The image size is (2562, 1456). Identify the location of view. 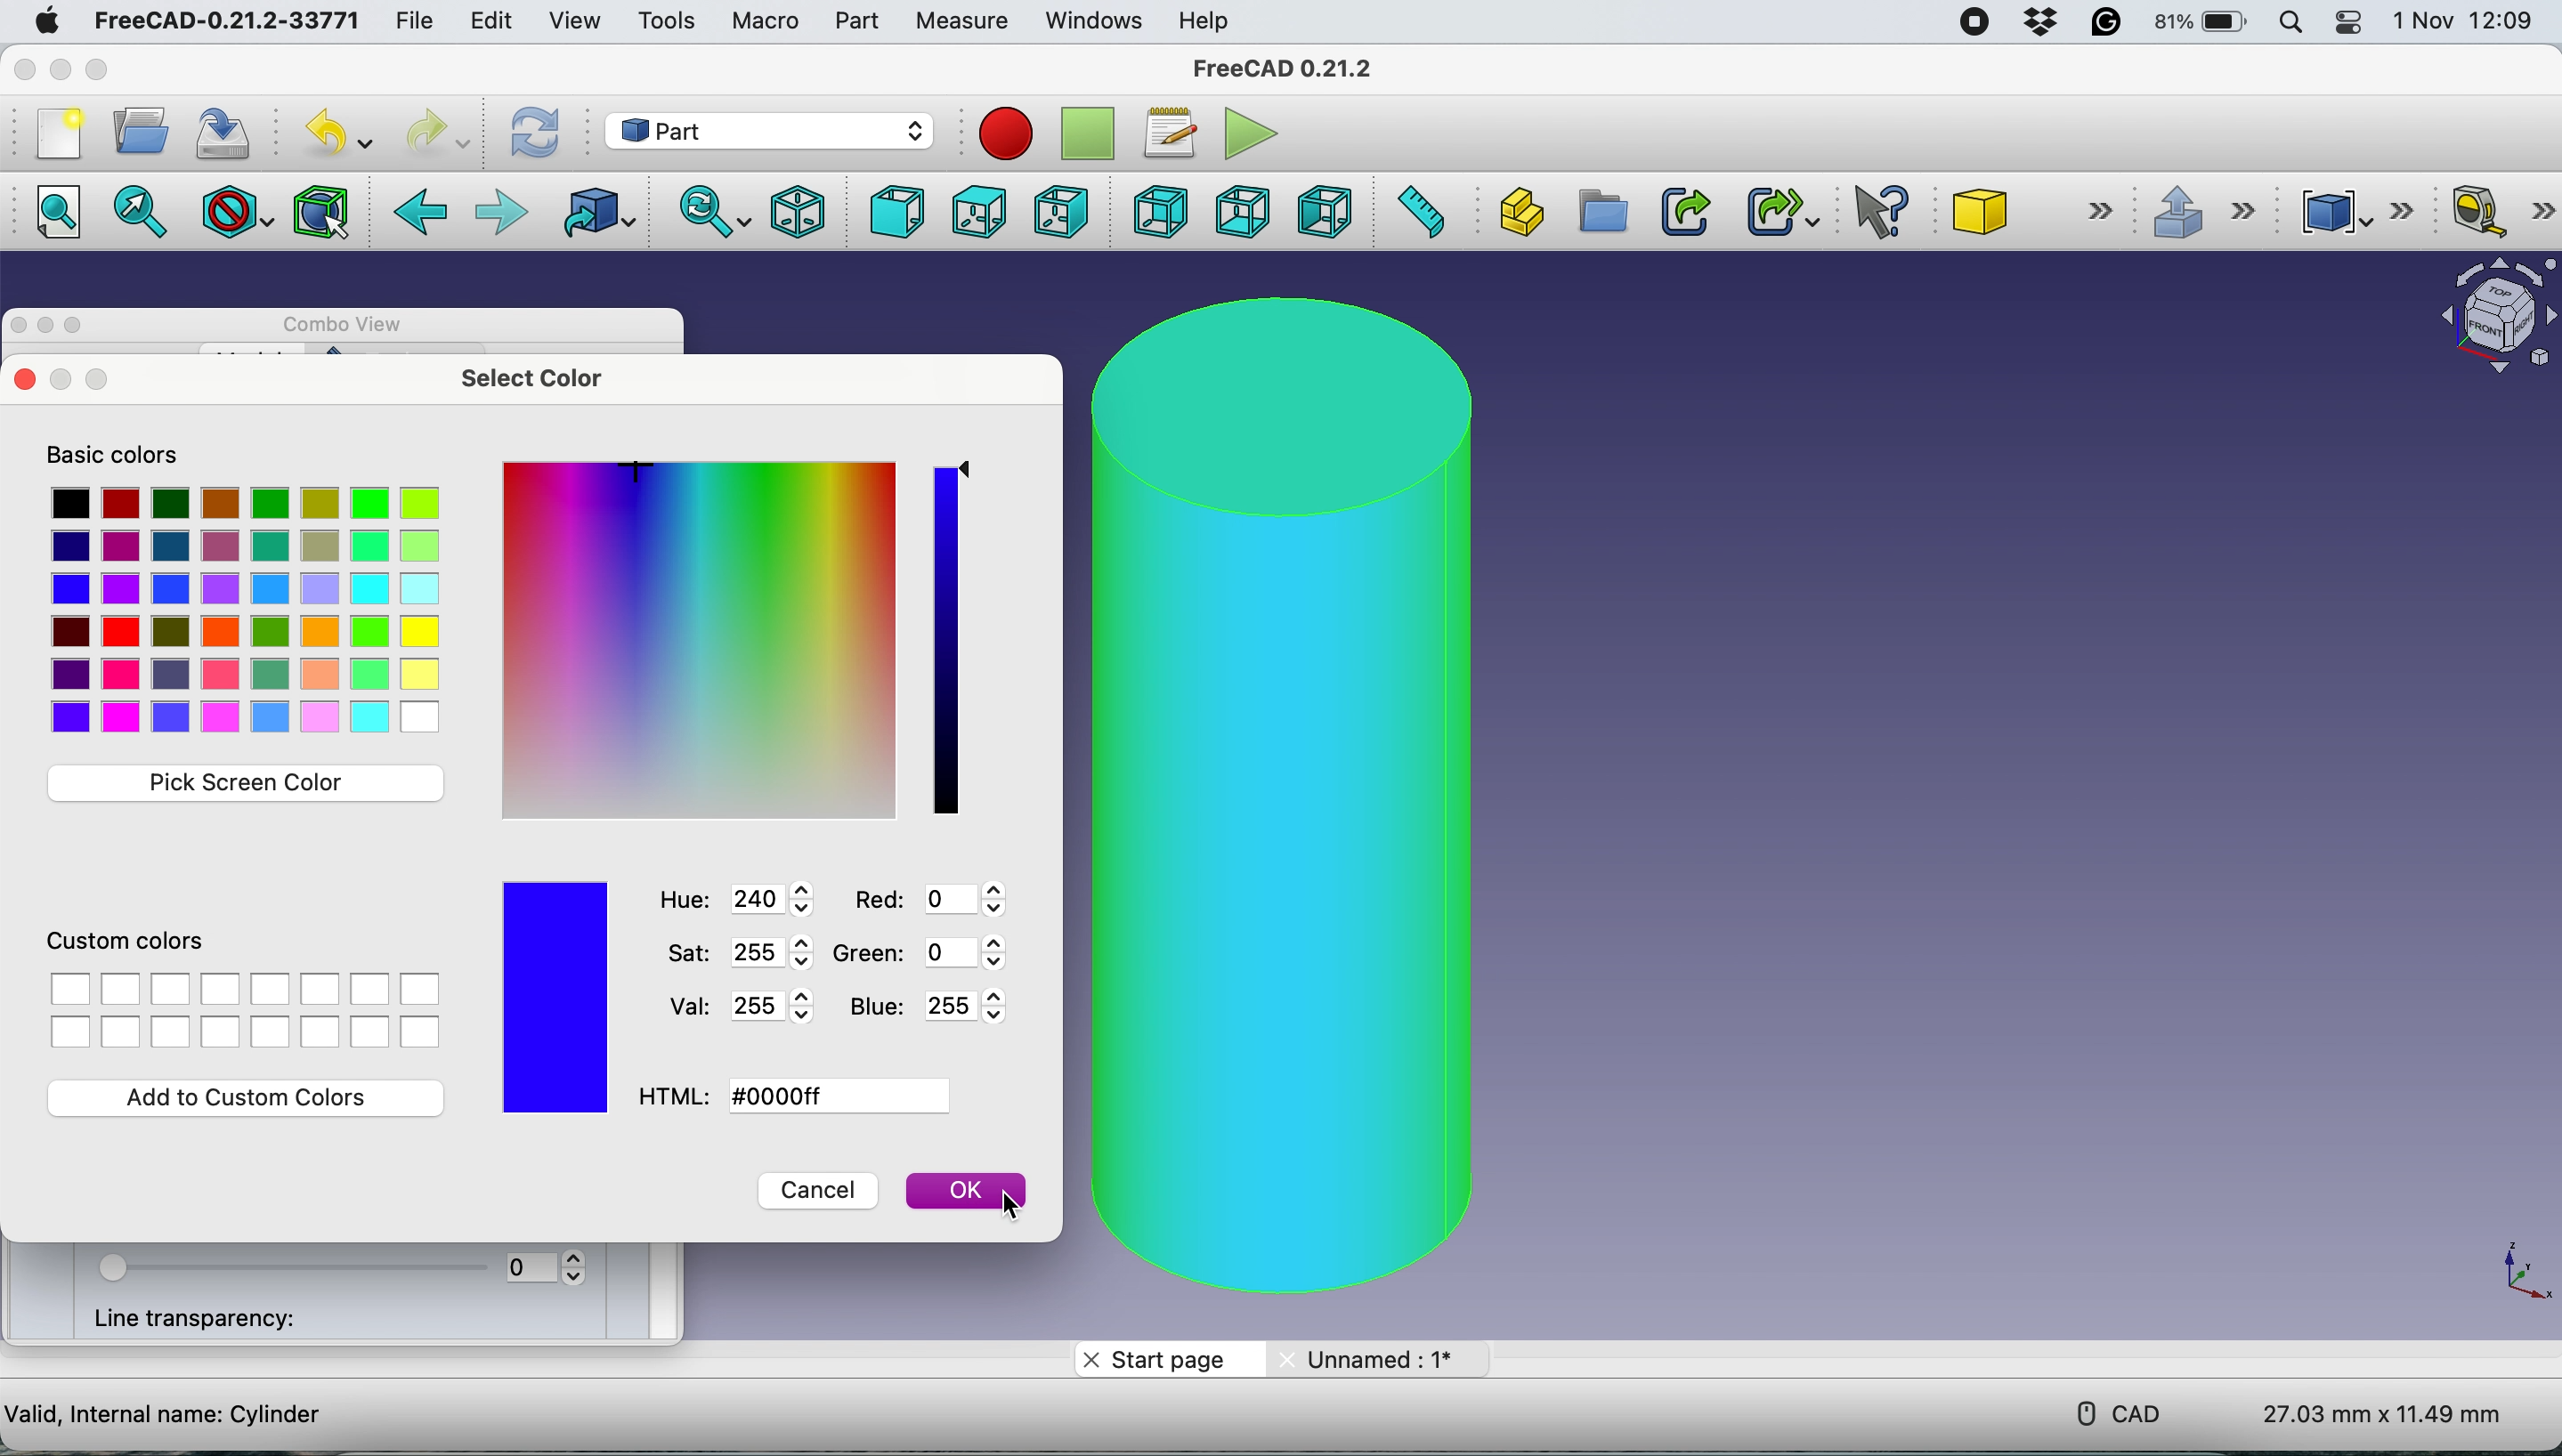
(571, 22).